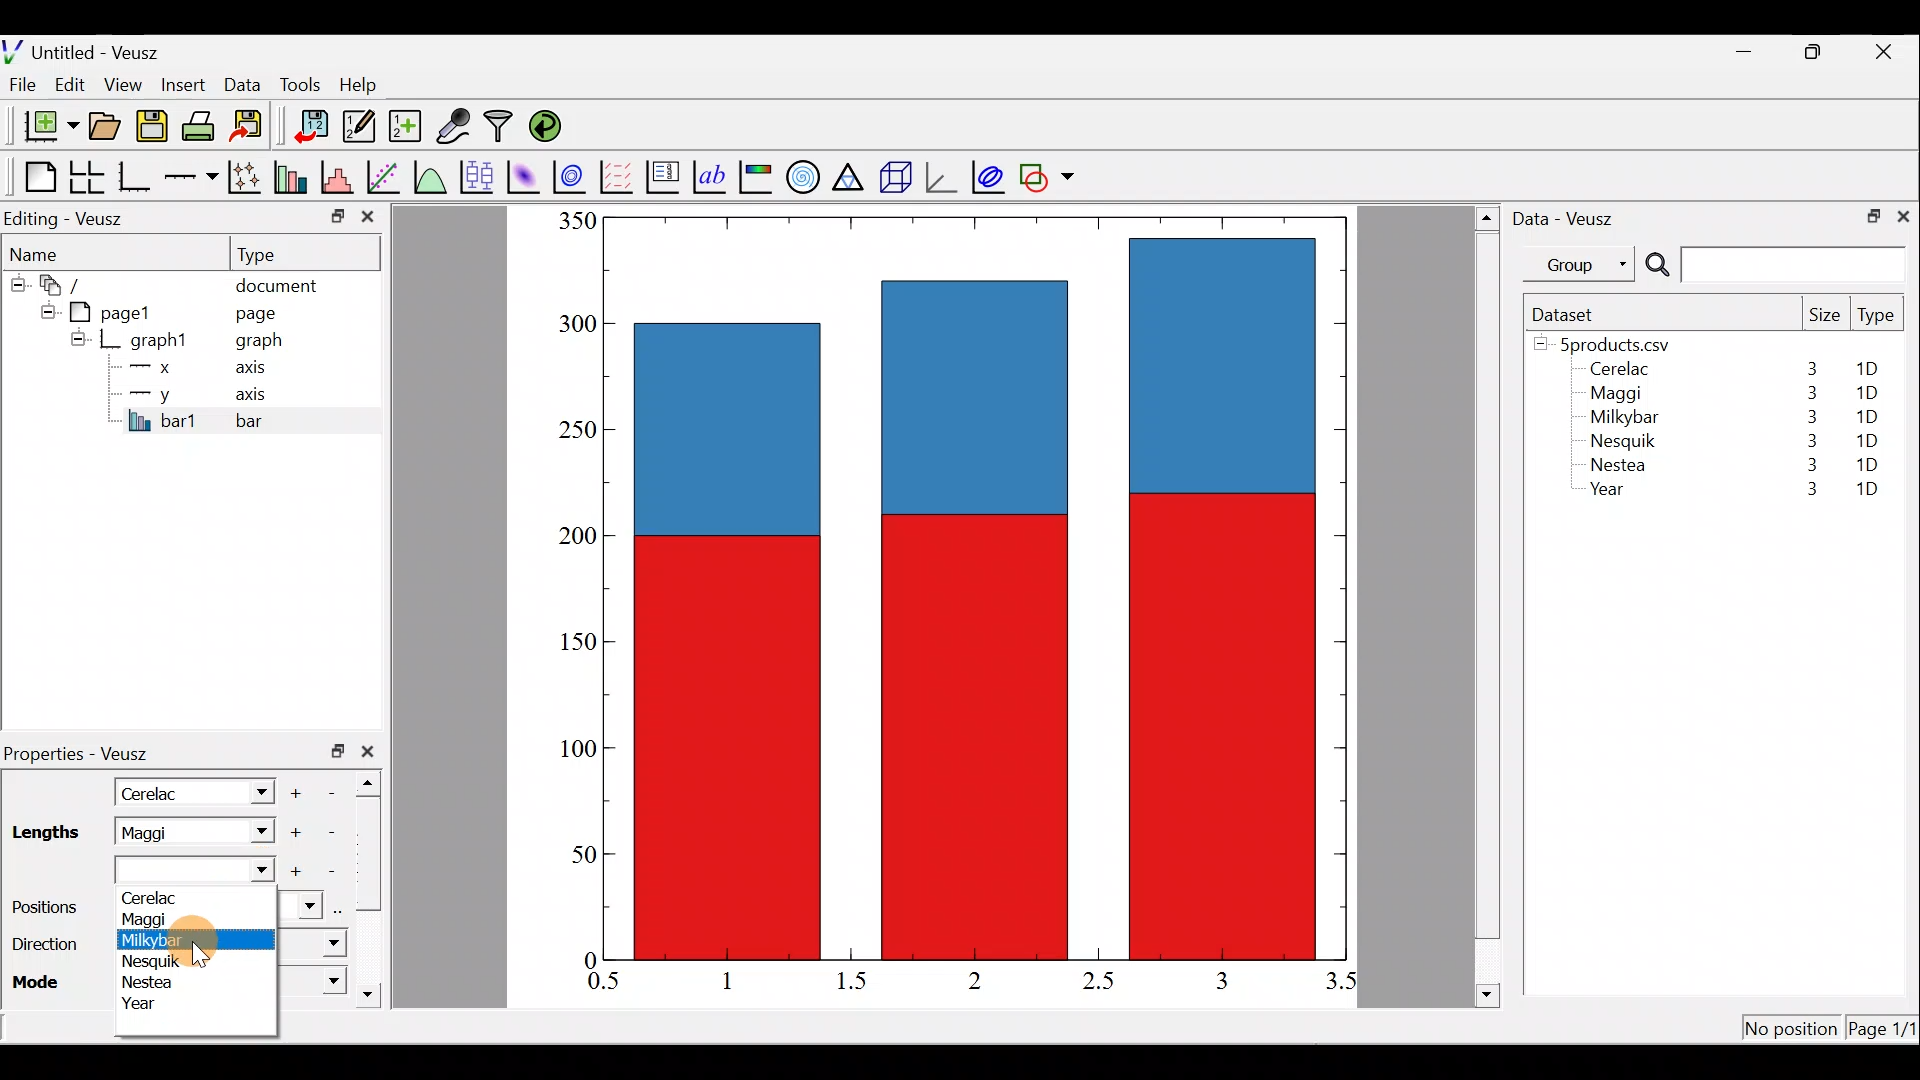  What do you see at coordinates (1613, 343) in the screenshot?
I see `5products.csv` at bounding box center [1613, 343].